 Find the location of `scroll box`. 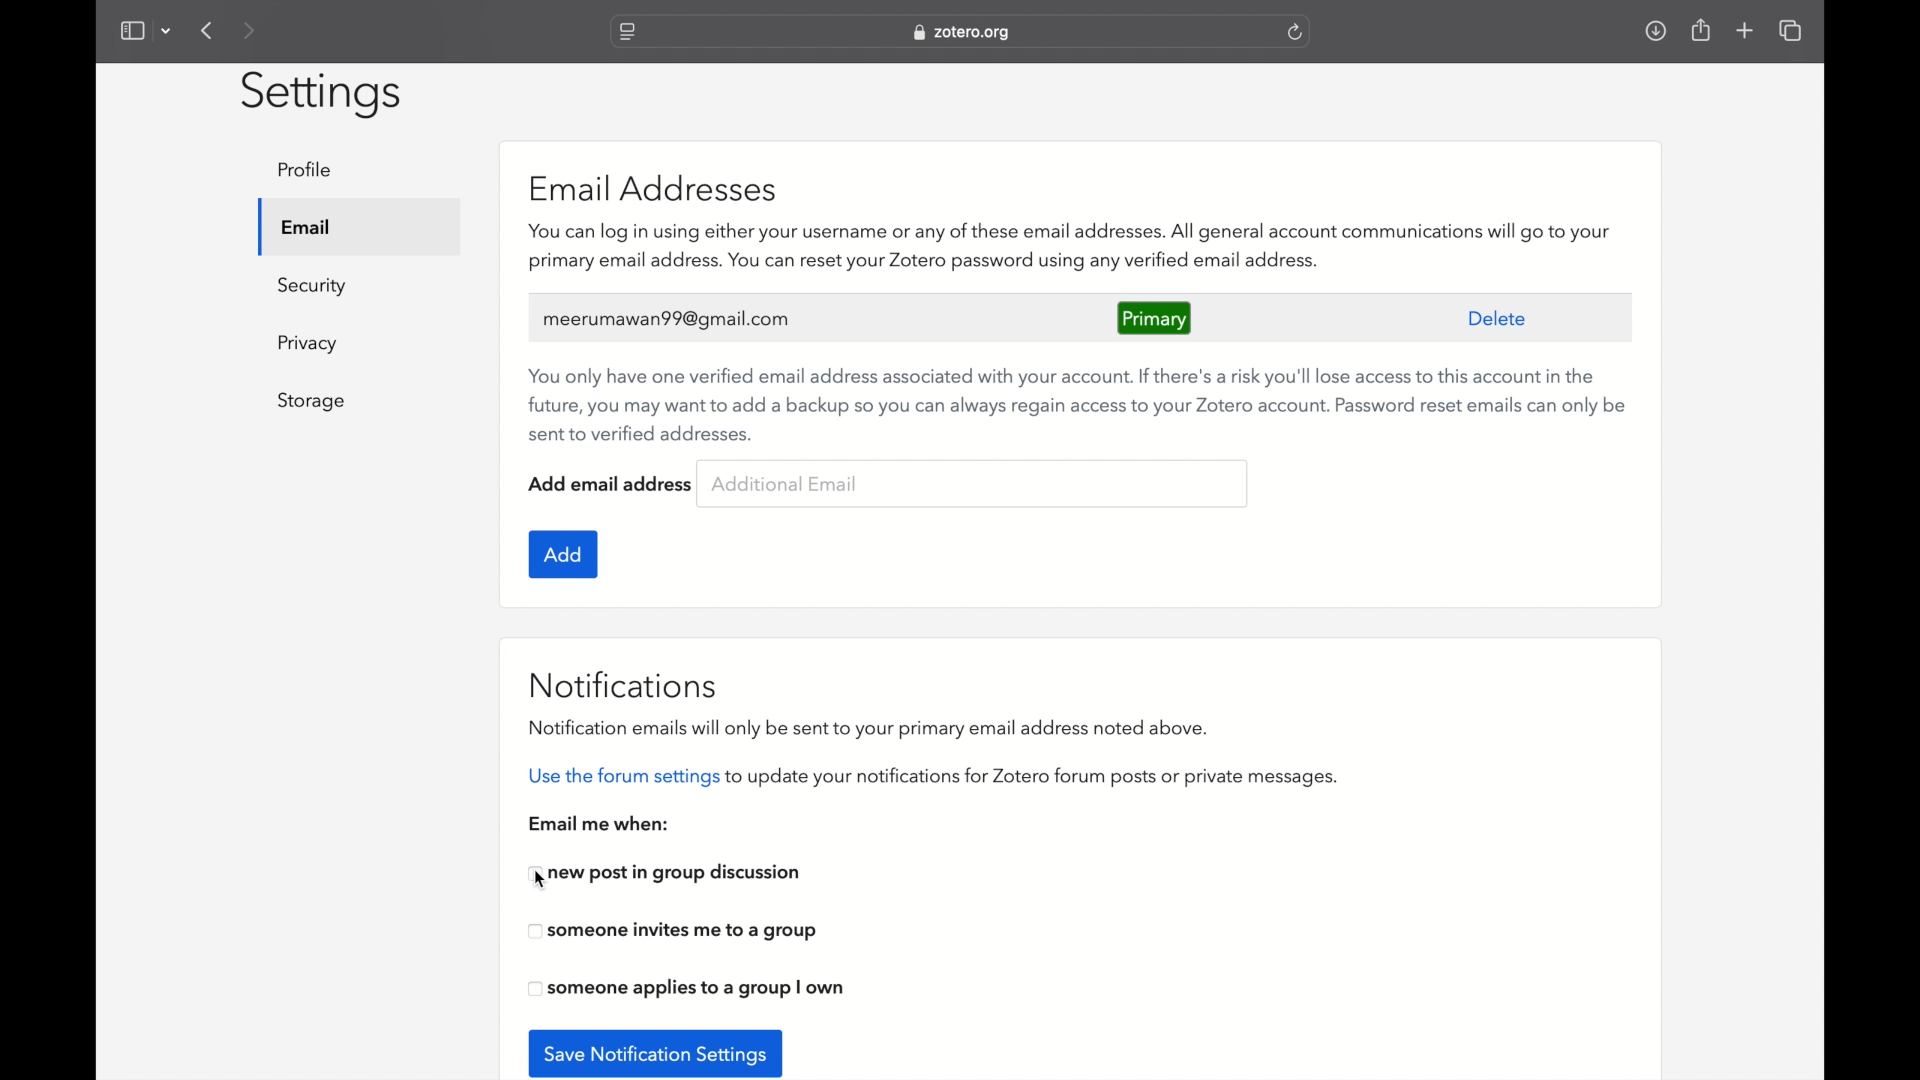

scroll box is located at coordinates (1822, 519).